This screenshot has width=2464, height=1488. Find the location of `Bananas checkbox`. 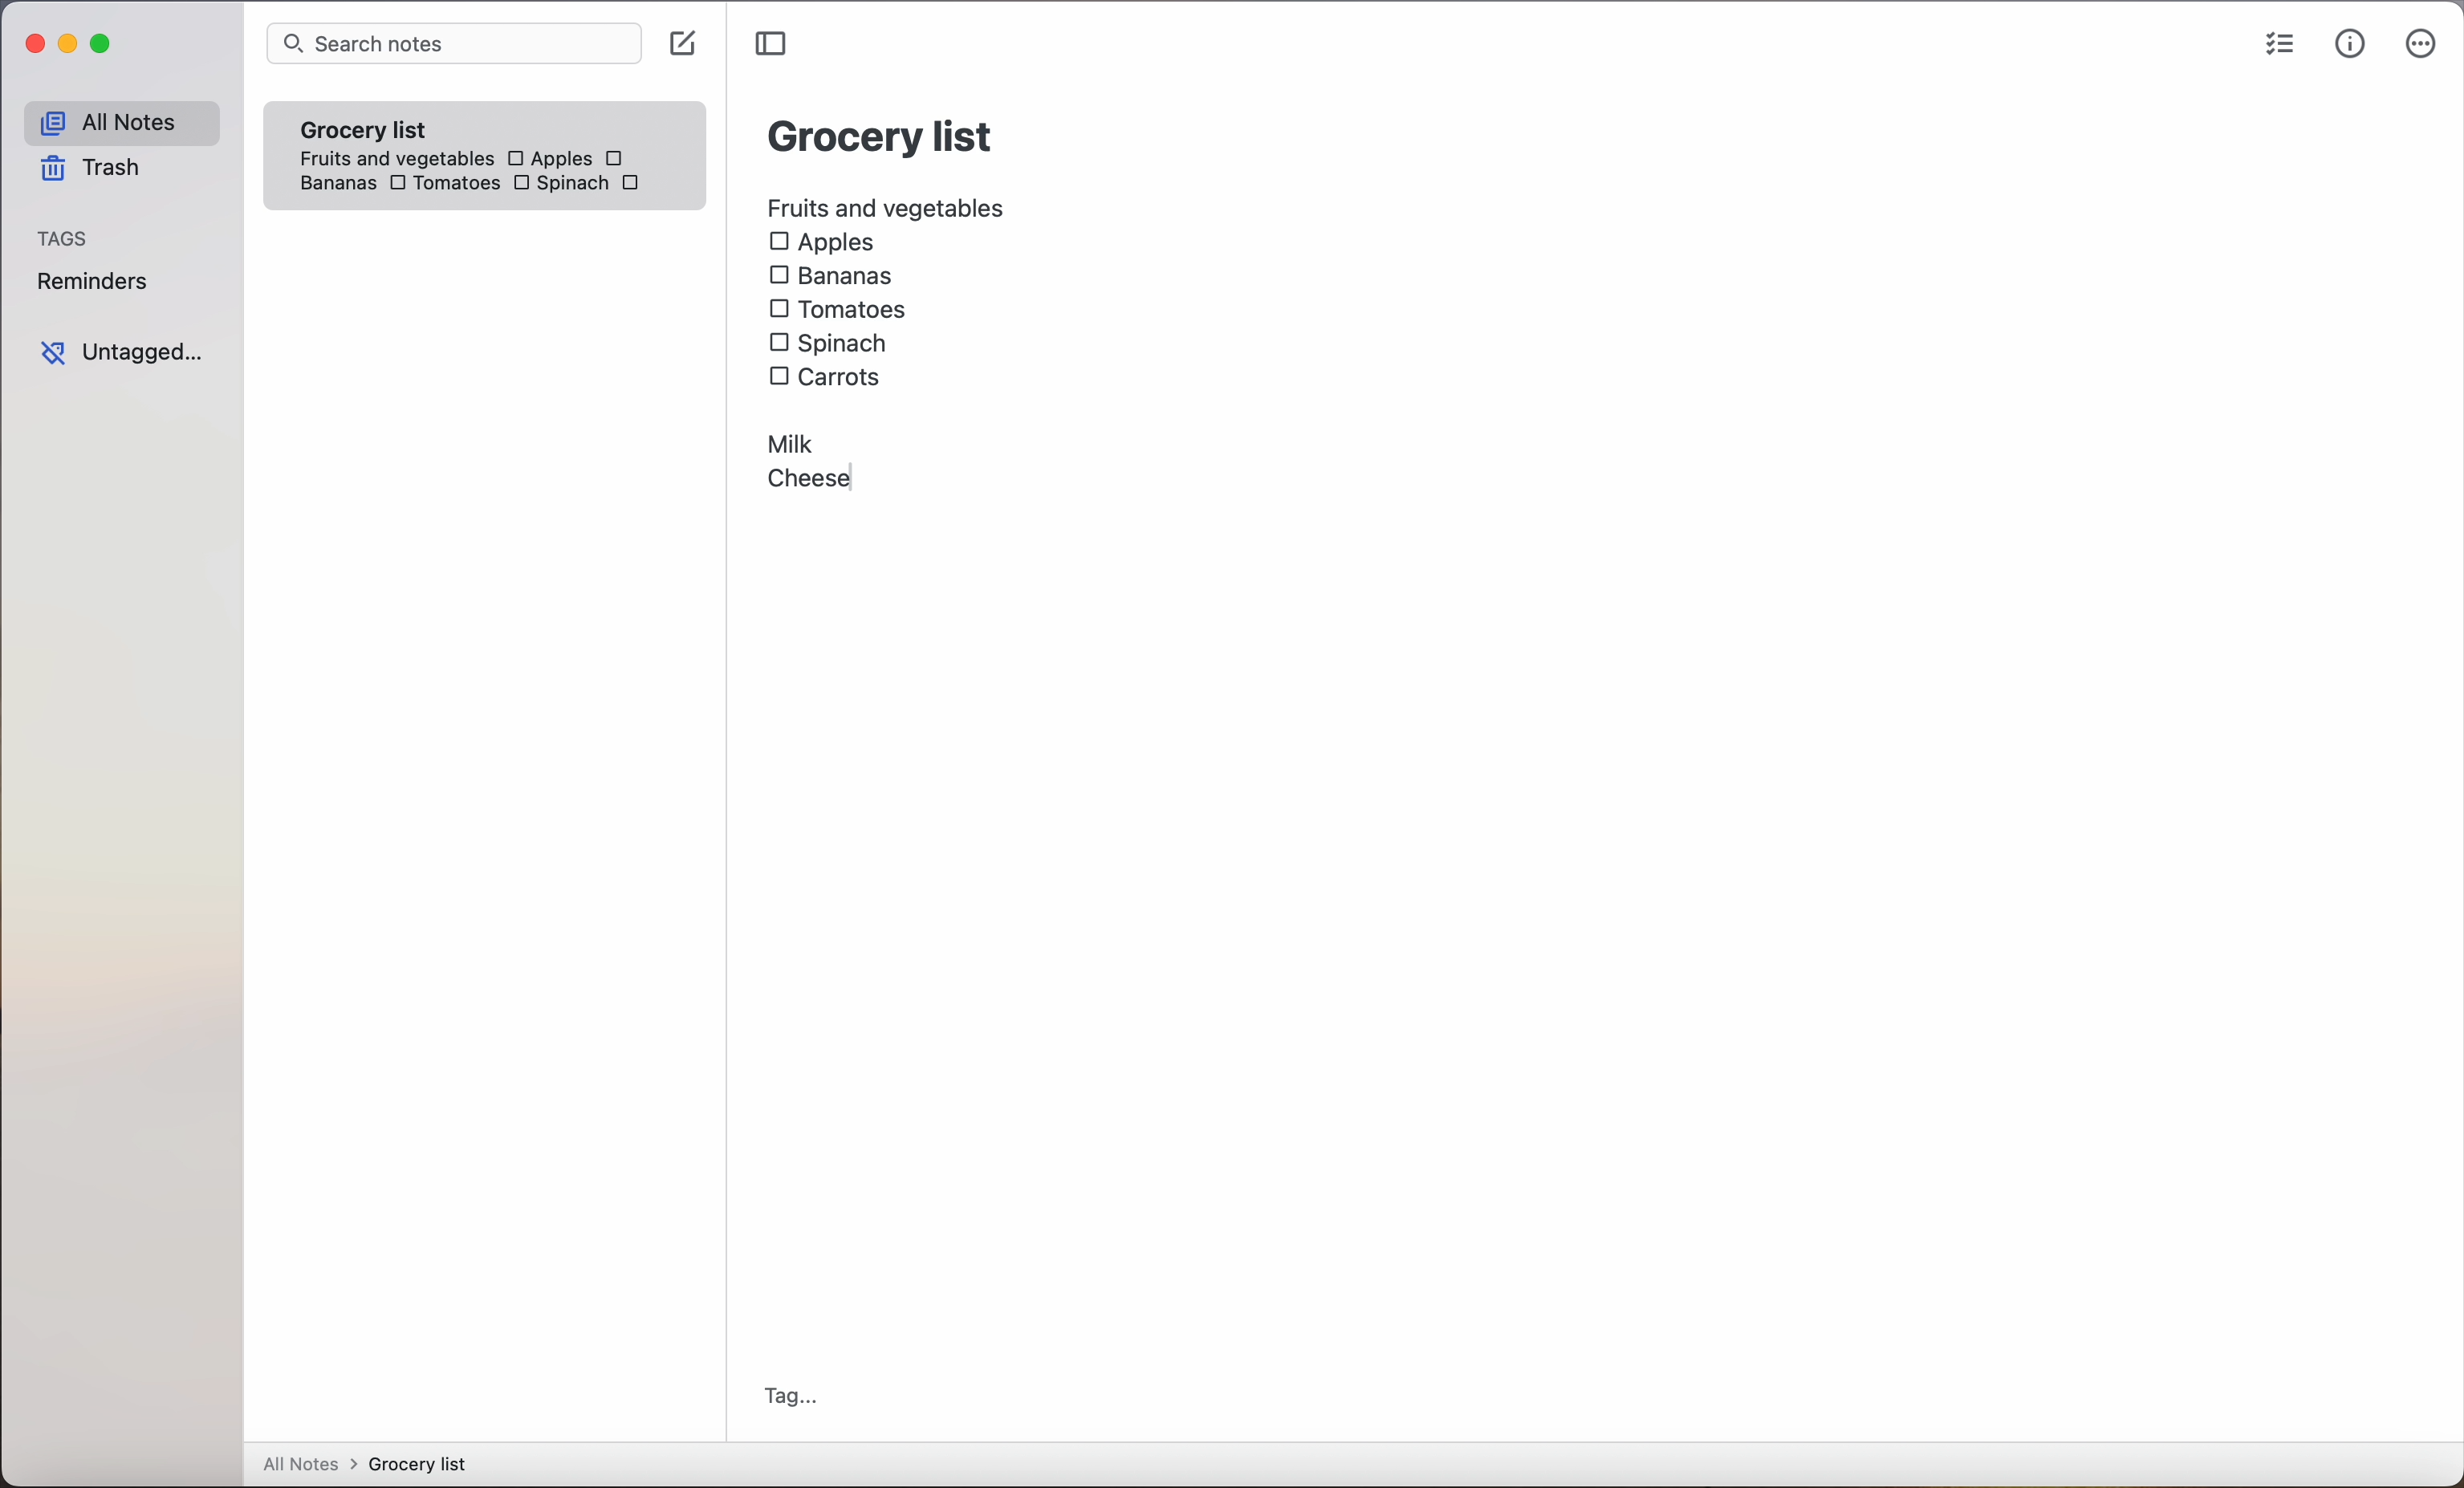

Bananas checkbox is located at coordinates (835, 278).